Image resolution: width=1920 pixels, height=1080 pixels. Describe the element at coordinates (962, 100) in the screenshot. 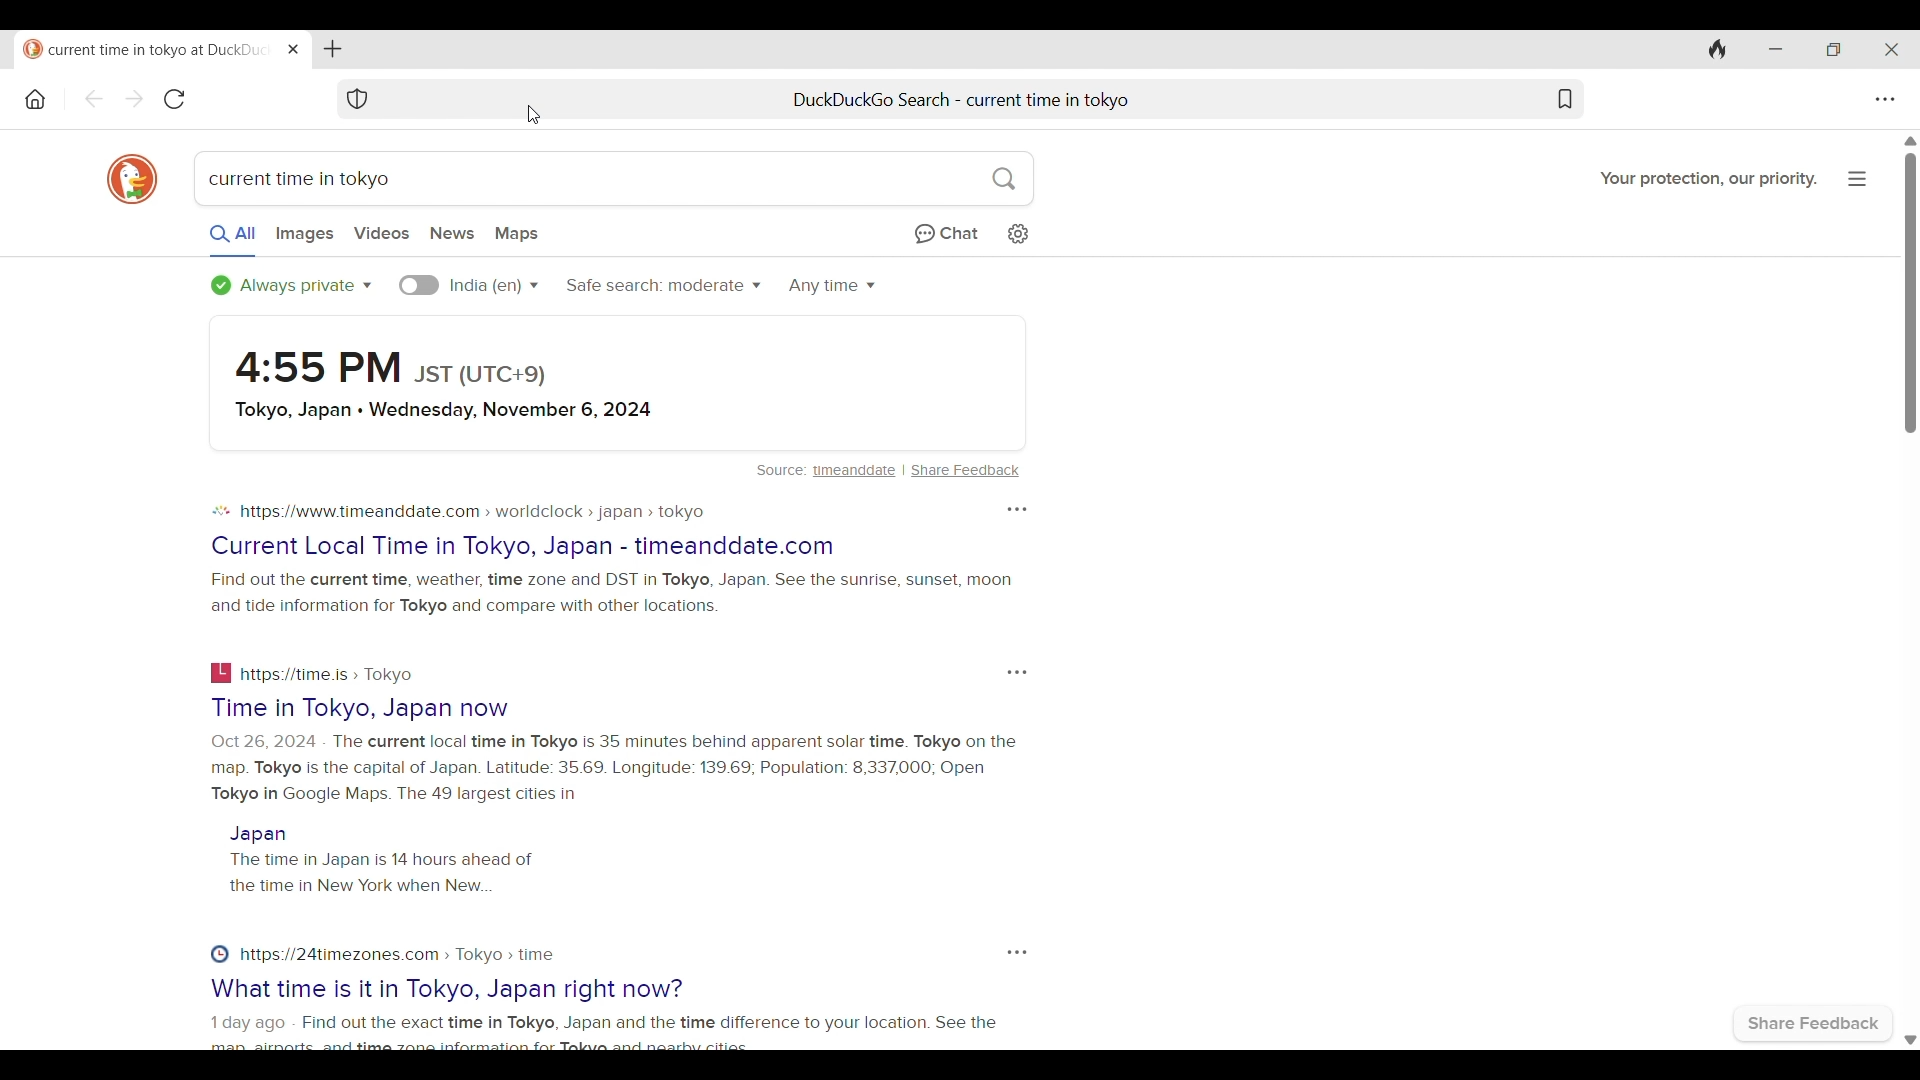

I see `DuckDuckGo Search - current time in tokyo` at that location.